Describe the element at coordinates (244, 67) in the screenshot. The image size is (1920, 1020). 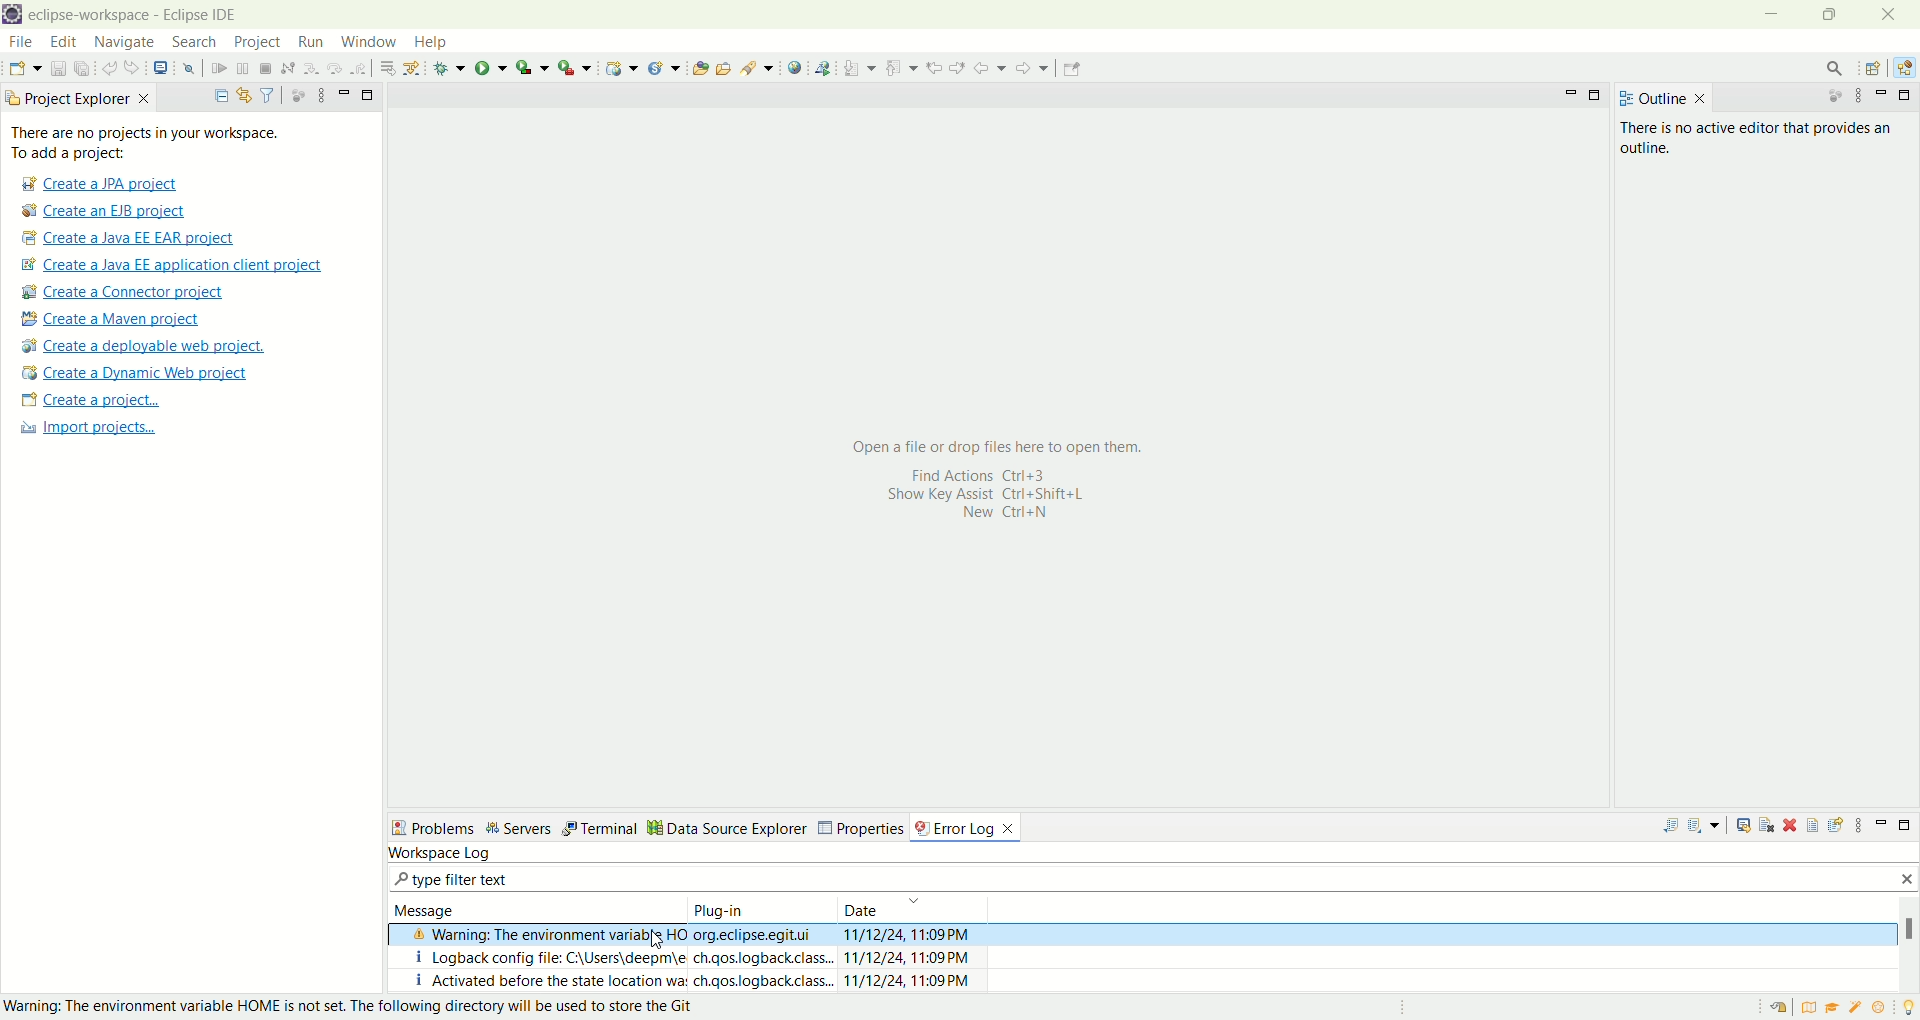
I see `suspend` at that location.